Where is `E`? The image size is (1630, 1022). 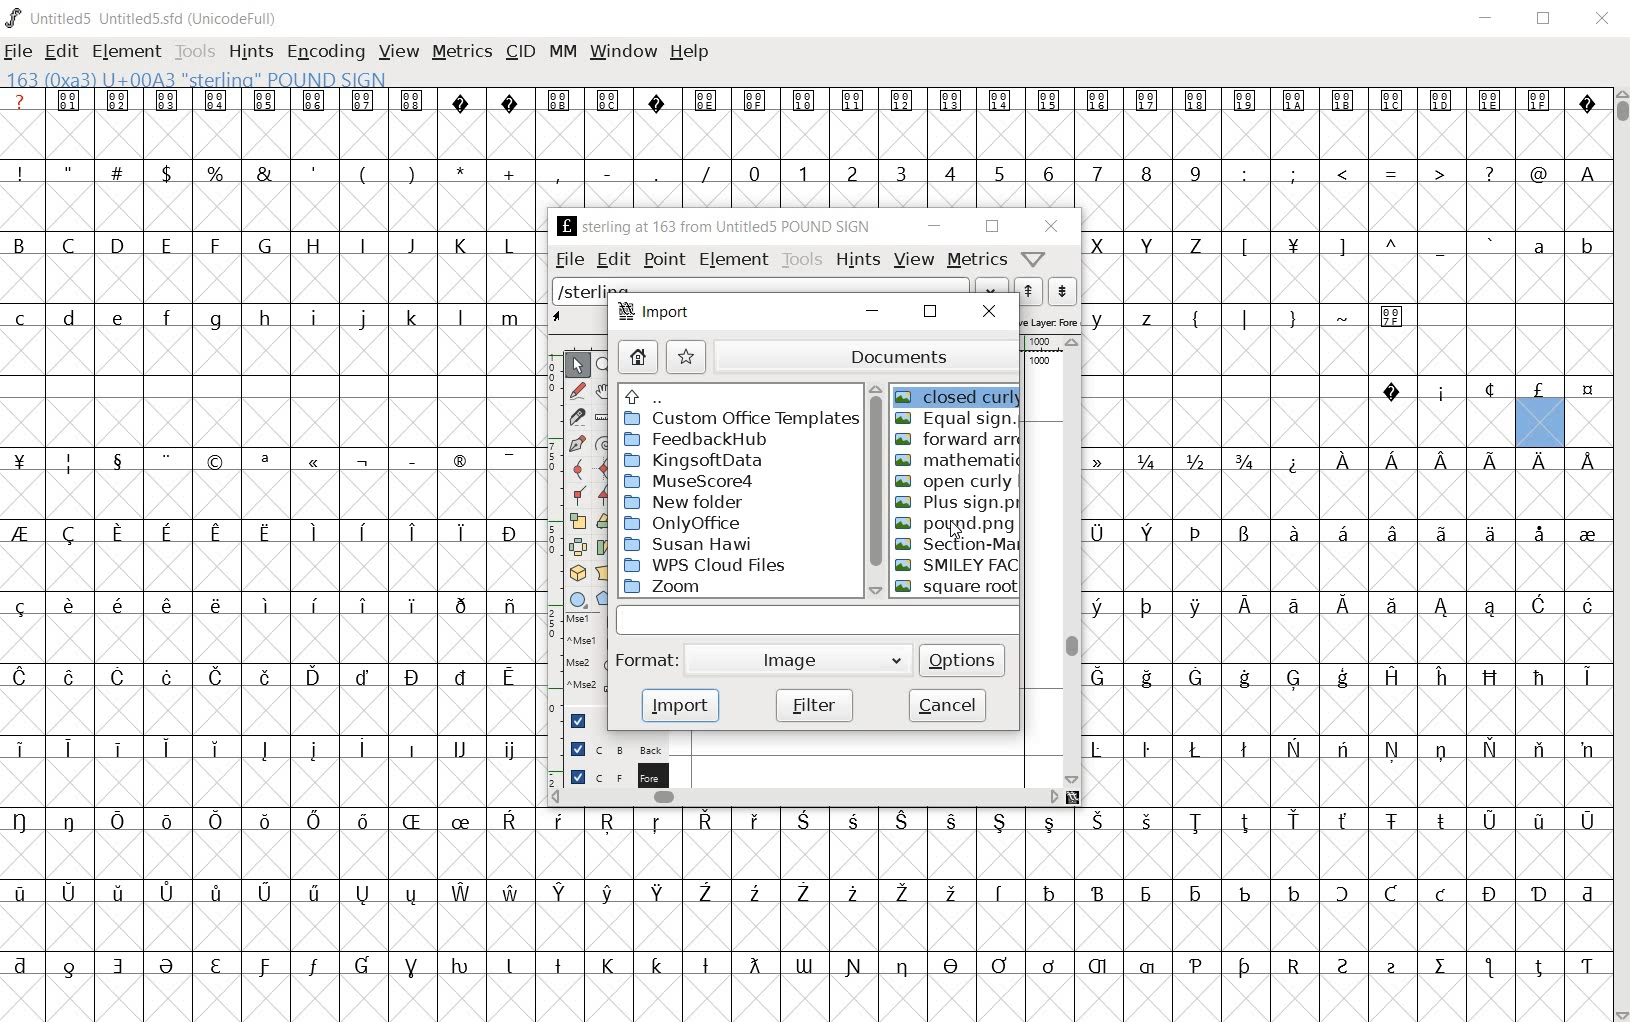
E is located at coordinates (165, 245).